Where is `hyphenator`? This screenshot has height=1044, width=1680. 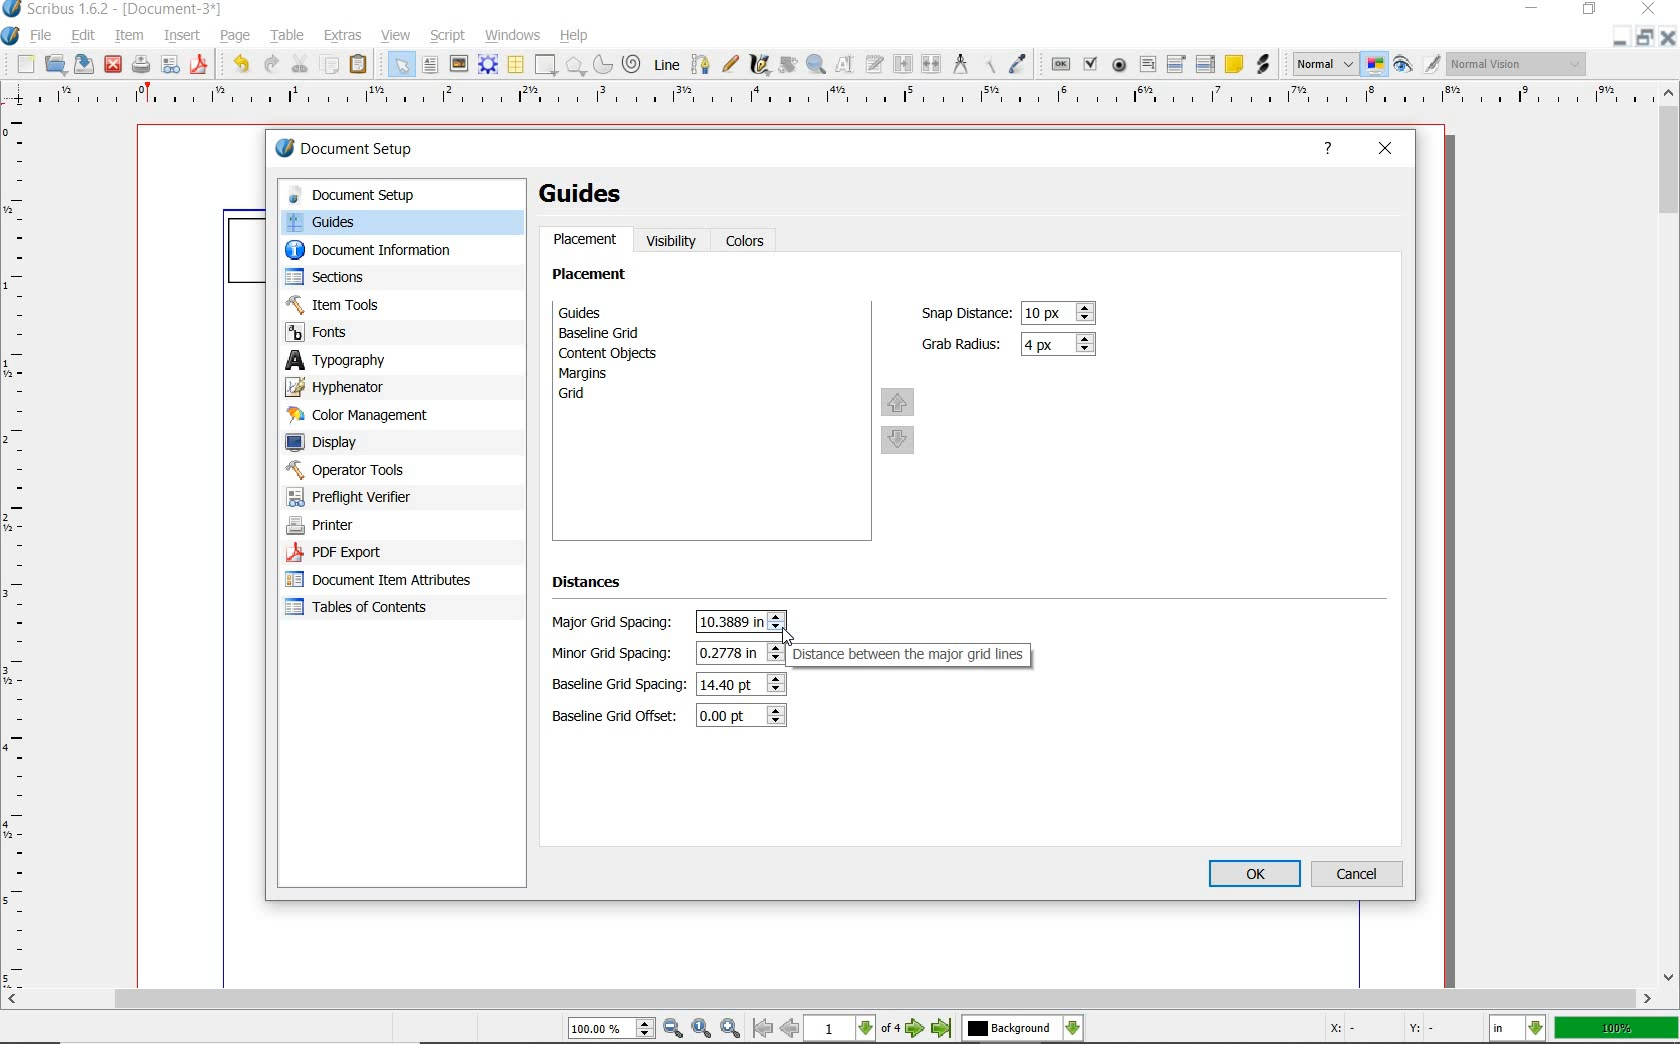
hyphenator is located at coordinates (390, 388).